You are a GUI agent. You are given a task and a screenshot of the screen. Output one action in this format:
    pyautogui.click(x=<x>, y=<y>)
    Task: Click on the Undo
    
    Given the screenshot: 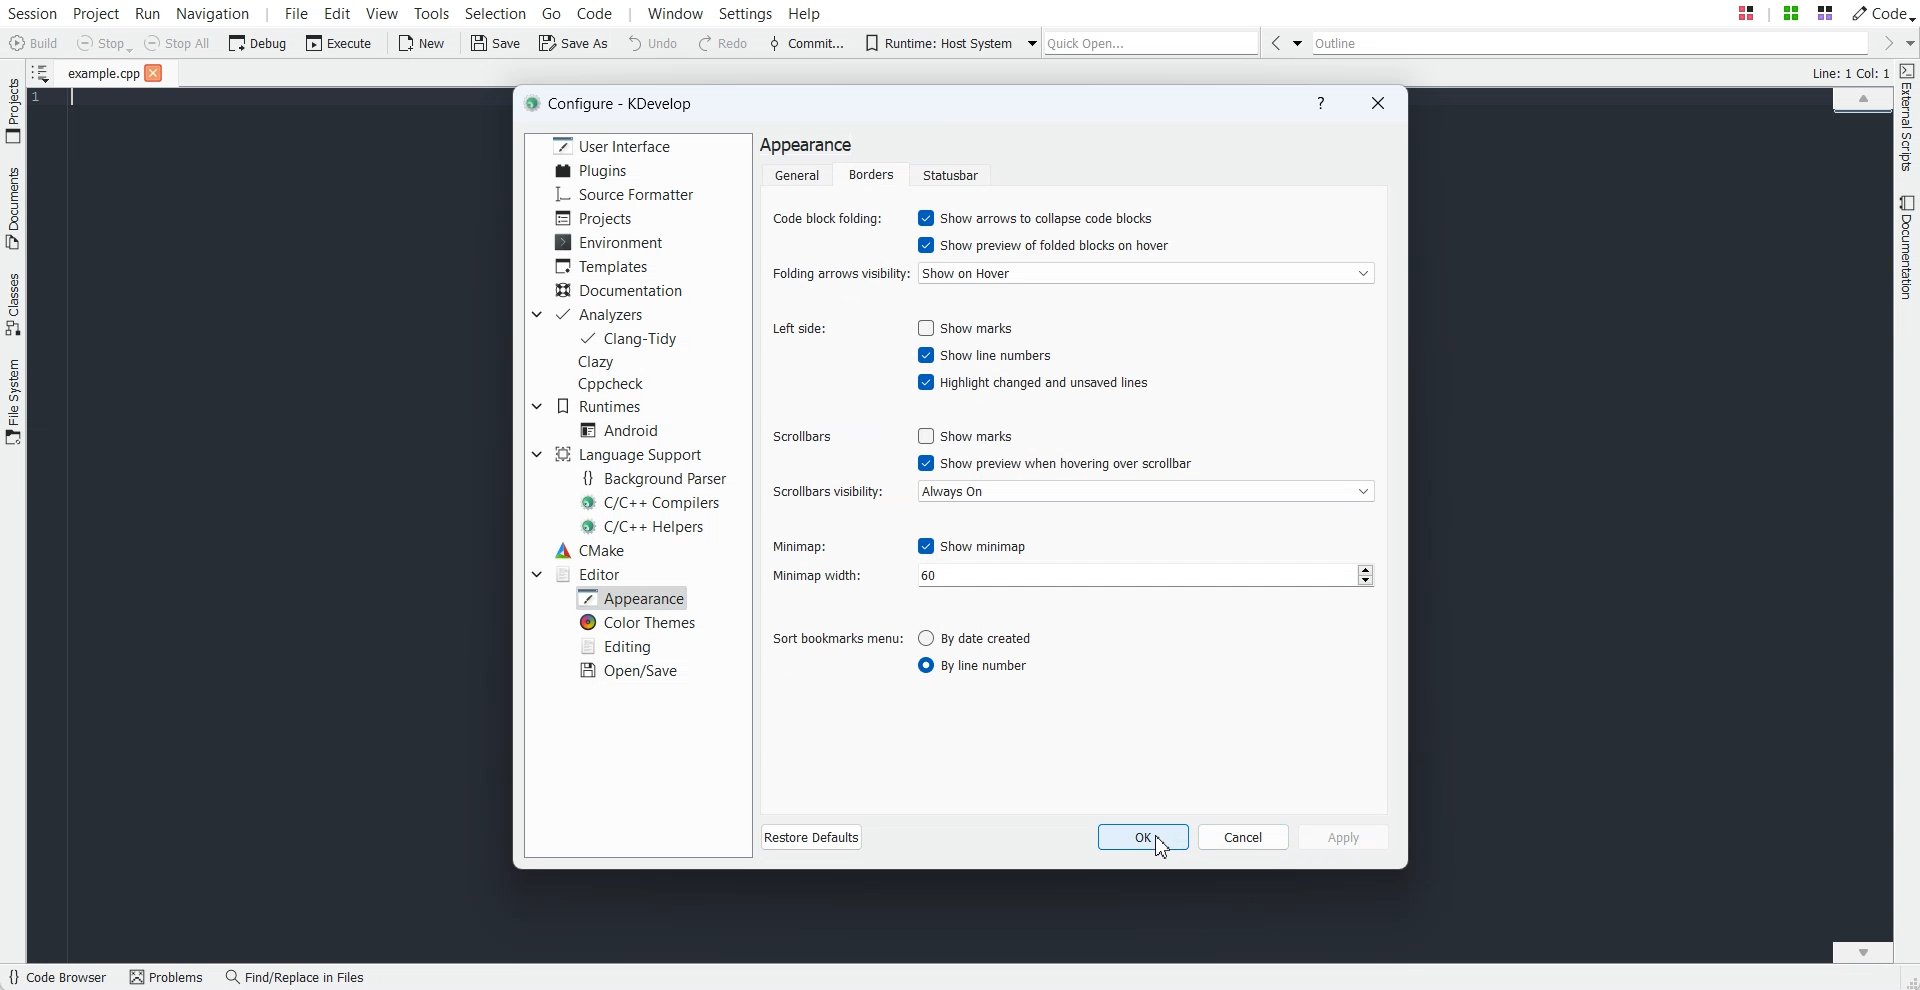 What is the action you would take?
    pyautogui.click(x=653, y=43)
    